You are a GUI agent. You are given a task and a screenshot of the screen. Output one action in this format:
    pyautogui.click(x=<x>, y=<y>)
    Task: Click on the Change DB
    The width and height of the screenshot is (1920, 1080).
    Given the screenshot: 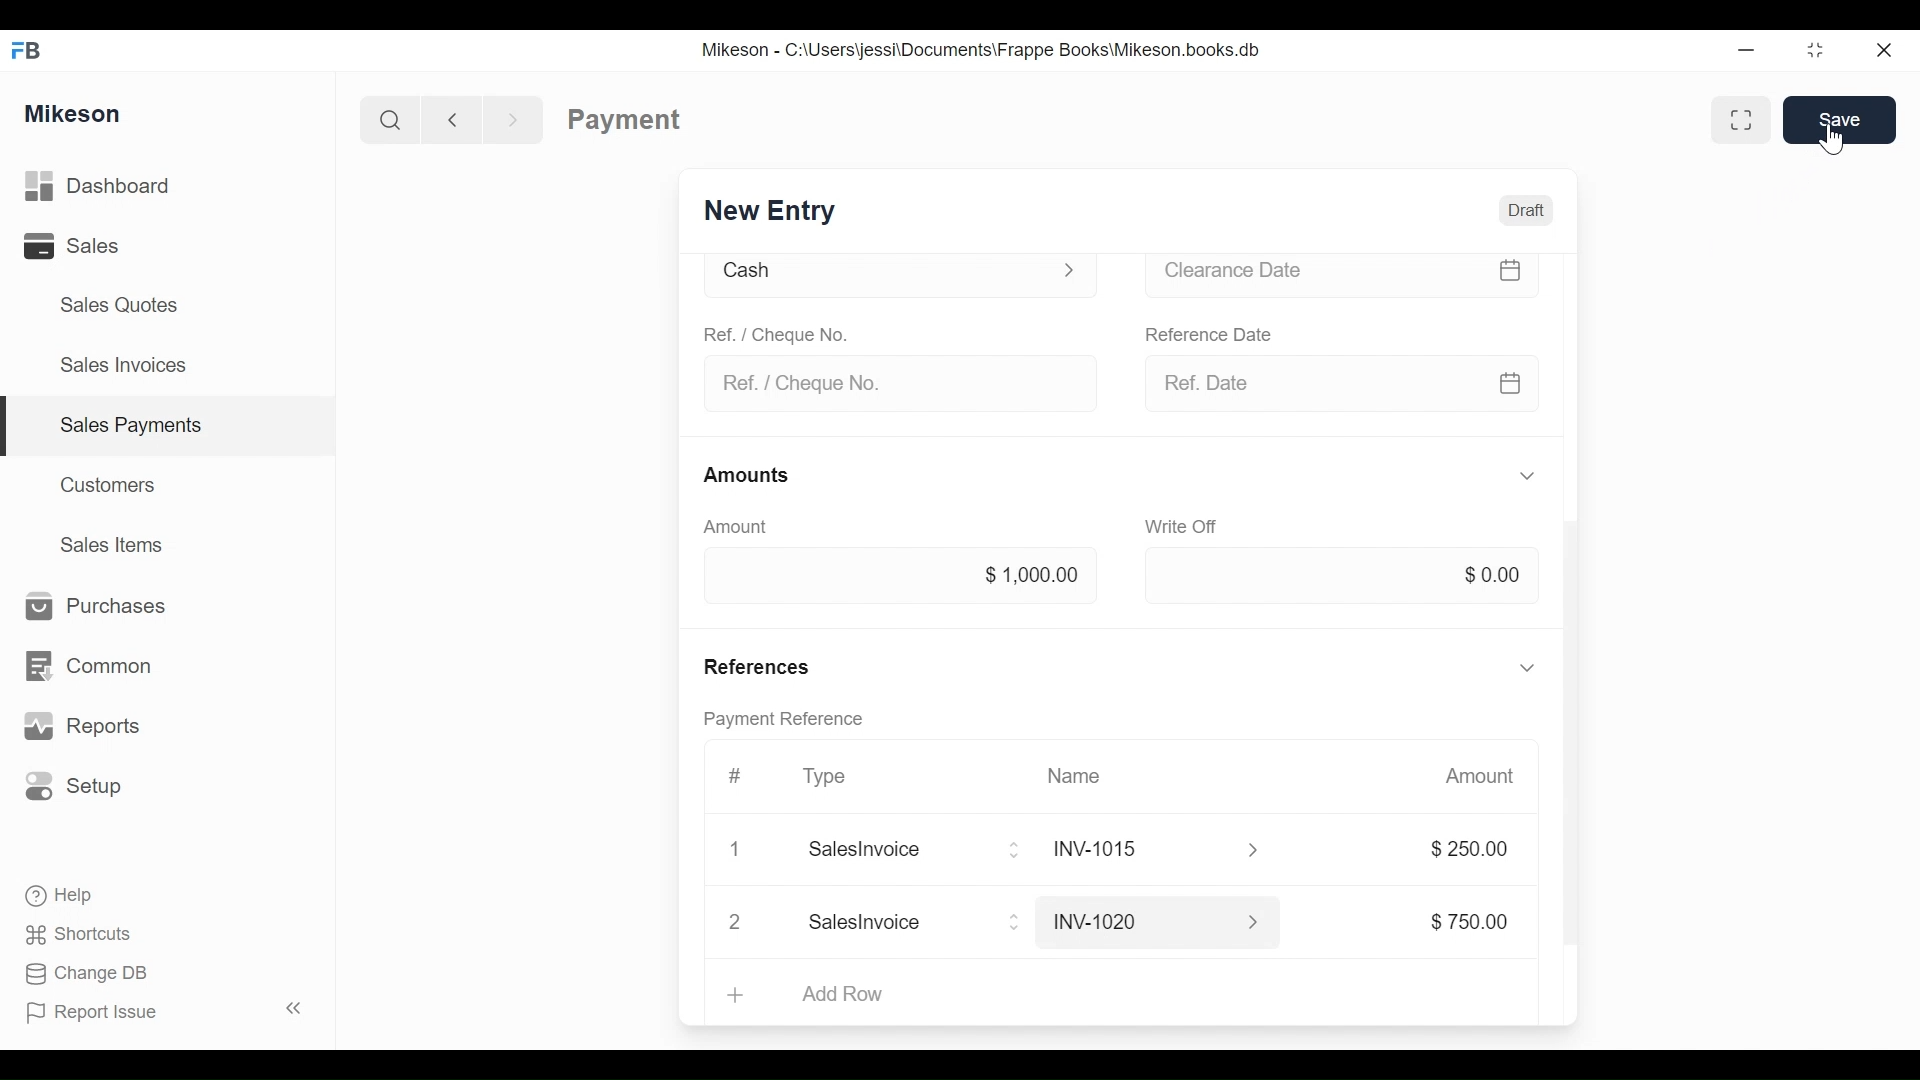 What is the action you would take?
    pyautogui.click(x=92, y=974)
    